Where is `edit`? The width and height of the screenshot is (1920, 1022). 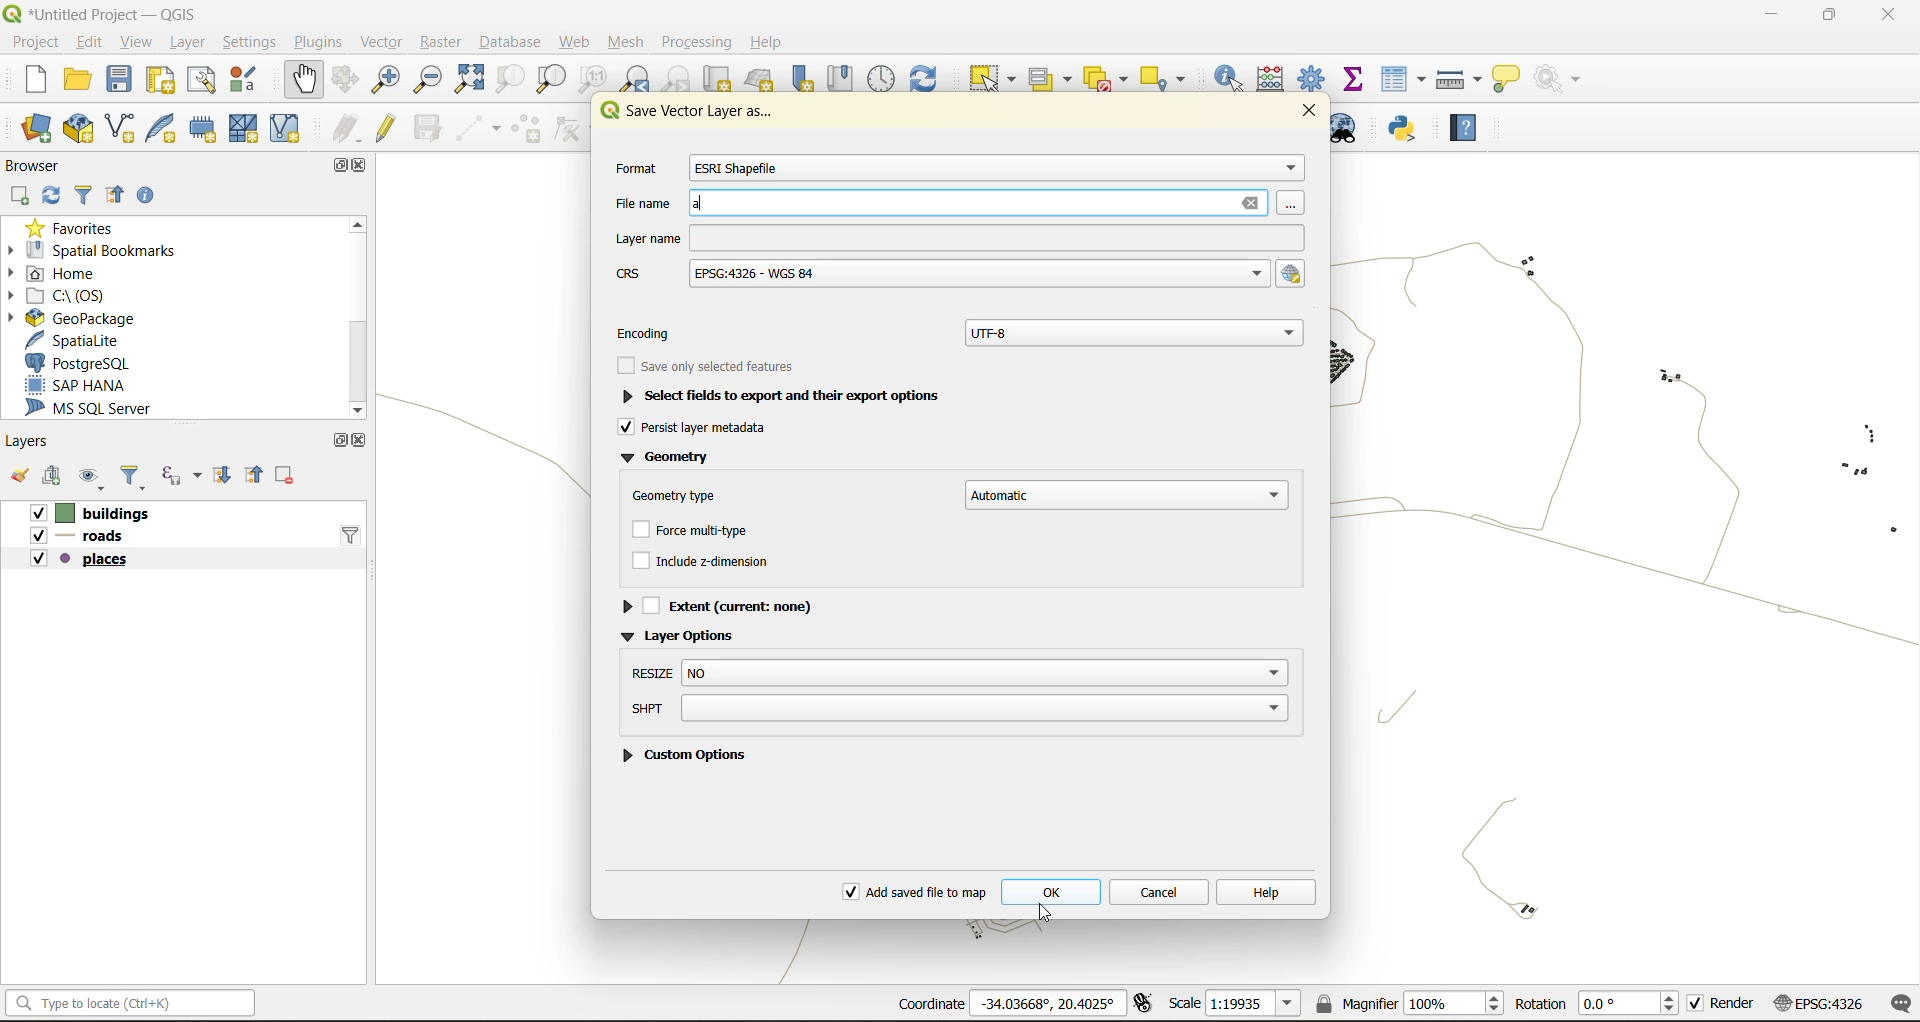
edit is located at coordinates (88, 42).